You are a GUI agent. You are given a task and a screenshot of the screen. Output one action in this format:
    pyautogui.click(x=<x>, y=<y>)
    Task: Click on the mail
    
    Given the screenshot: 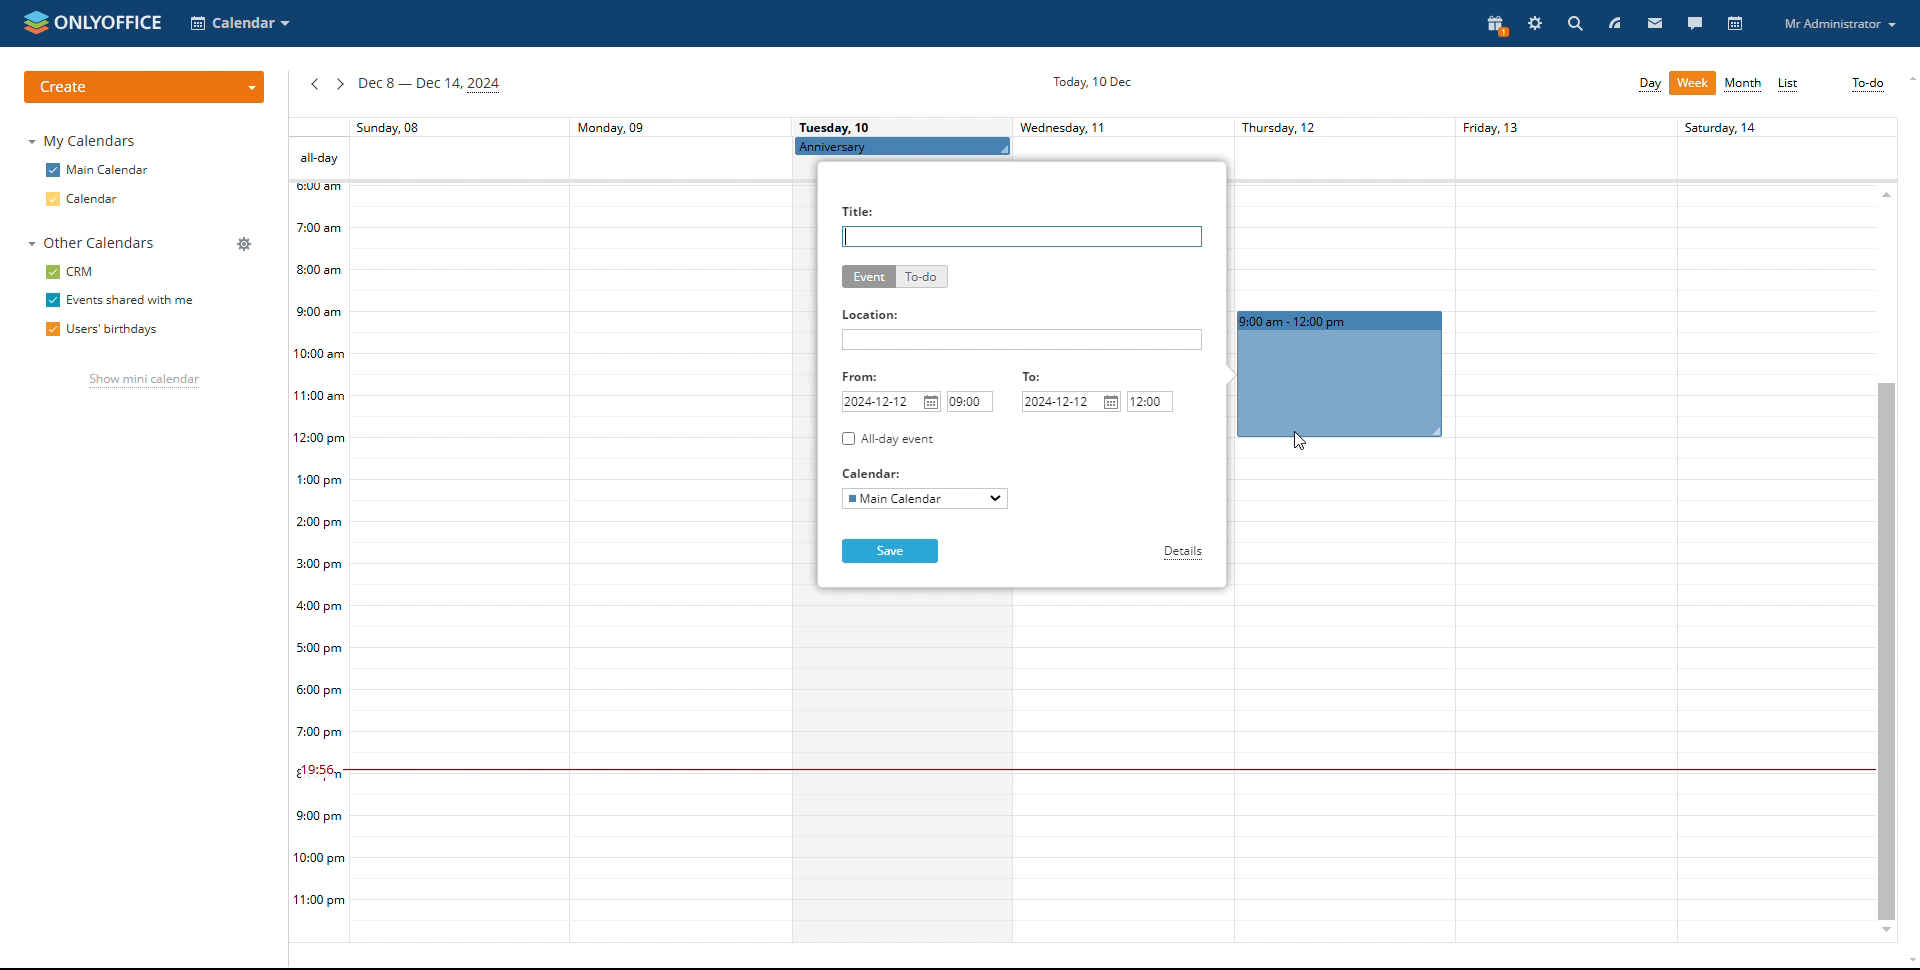 What is the action you would take?
    pyautogui.click(x=1655, y=22)
    